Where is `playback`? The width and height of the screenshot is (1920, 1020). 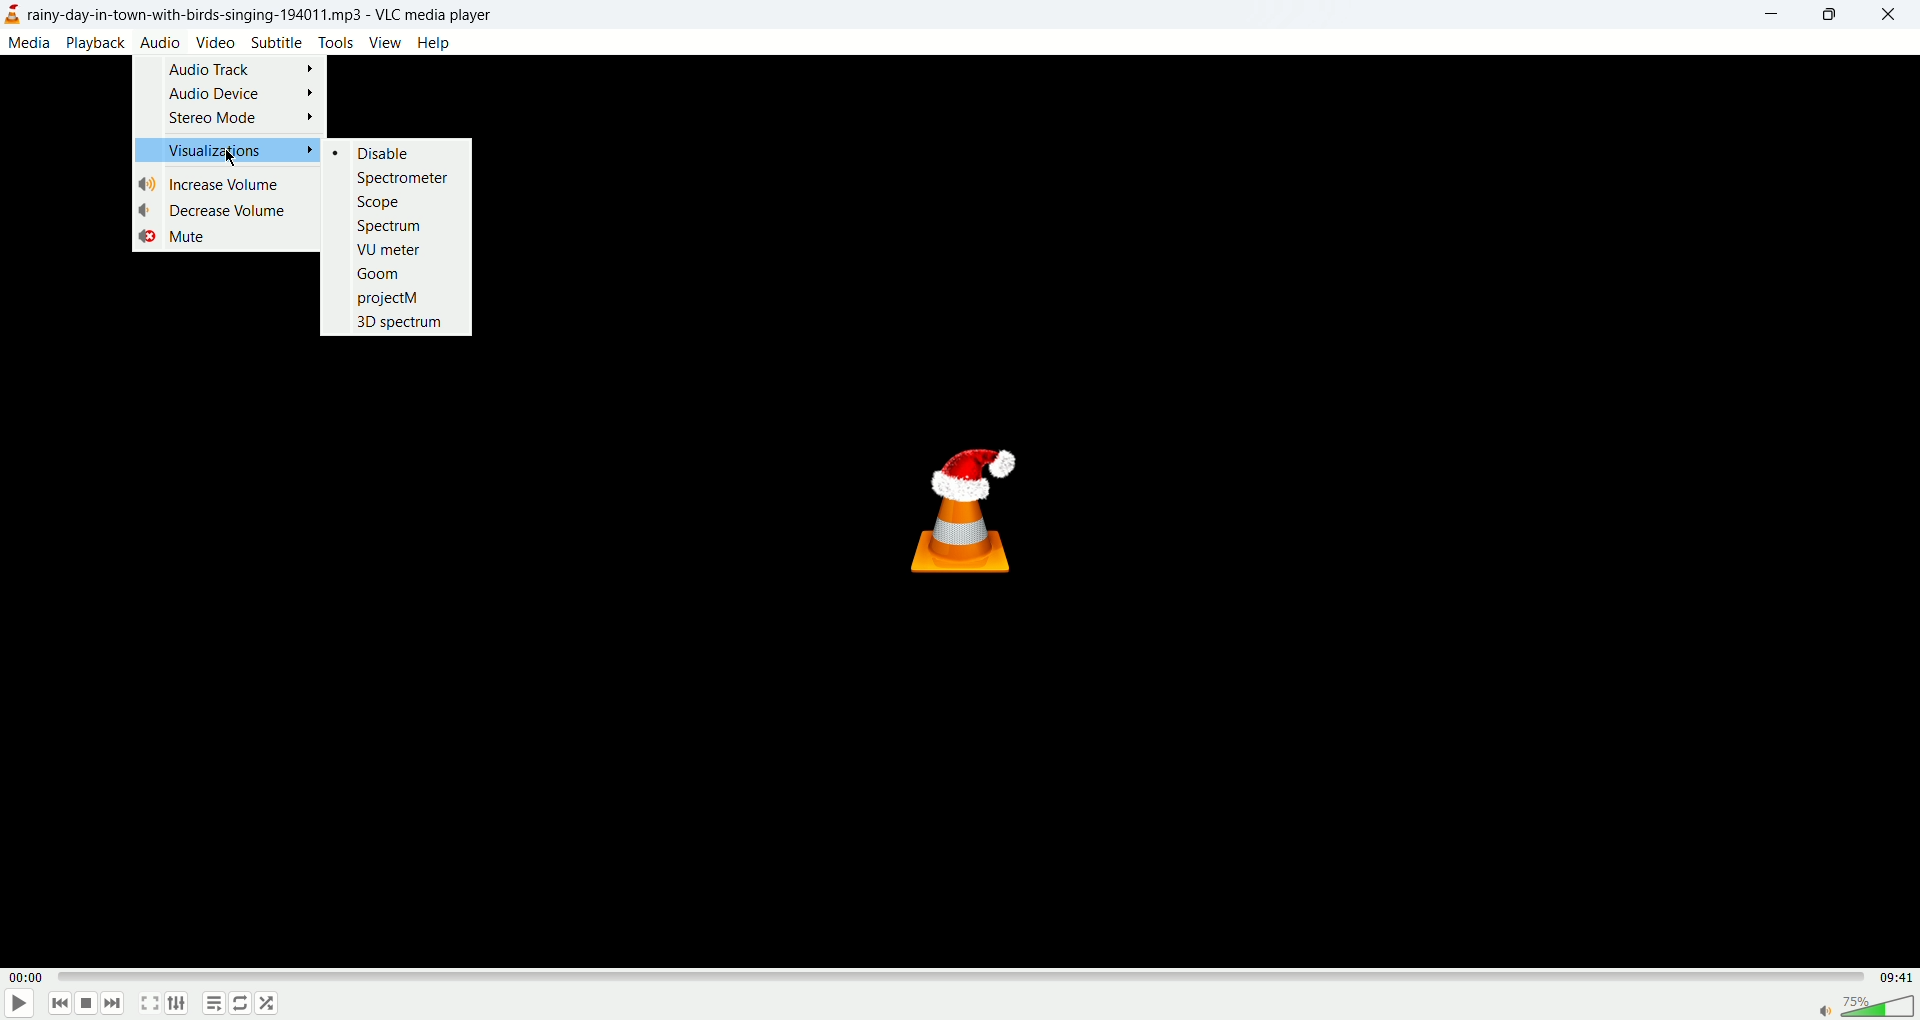 playback is located at coordinates (97, 43).